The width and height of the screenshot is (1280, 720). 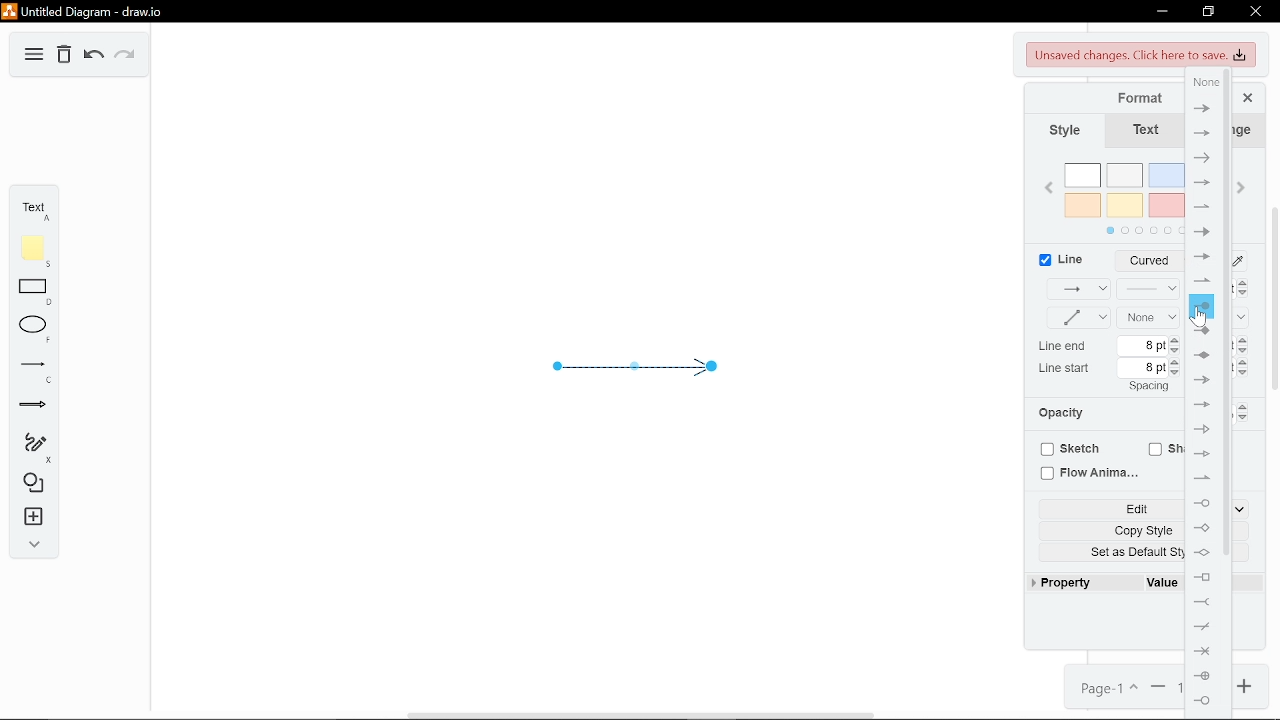 I want to click on spacing, so click(x=1148, y=386).